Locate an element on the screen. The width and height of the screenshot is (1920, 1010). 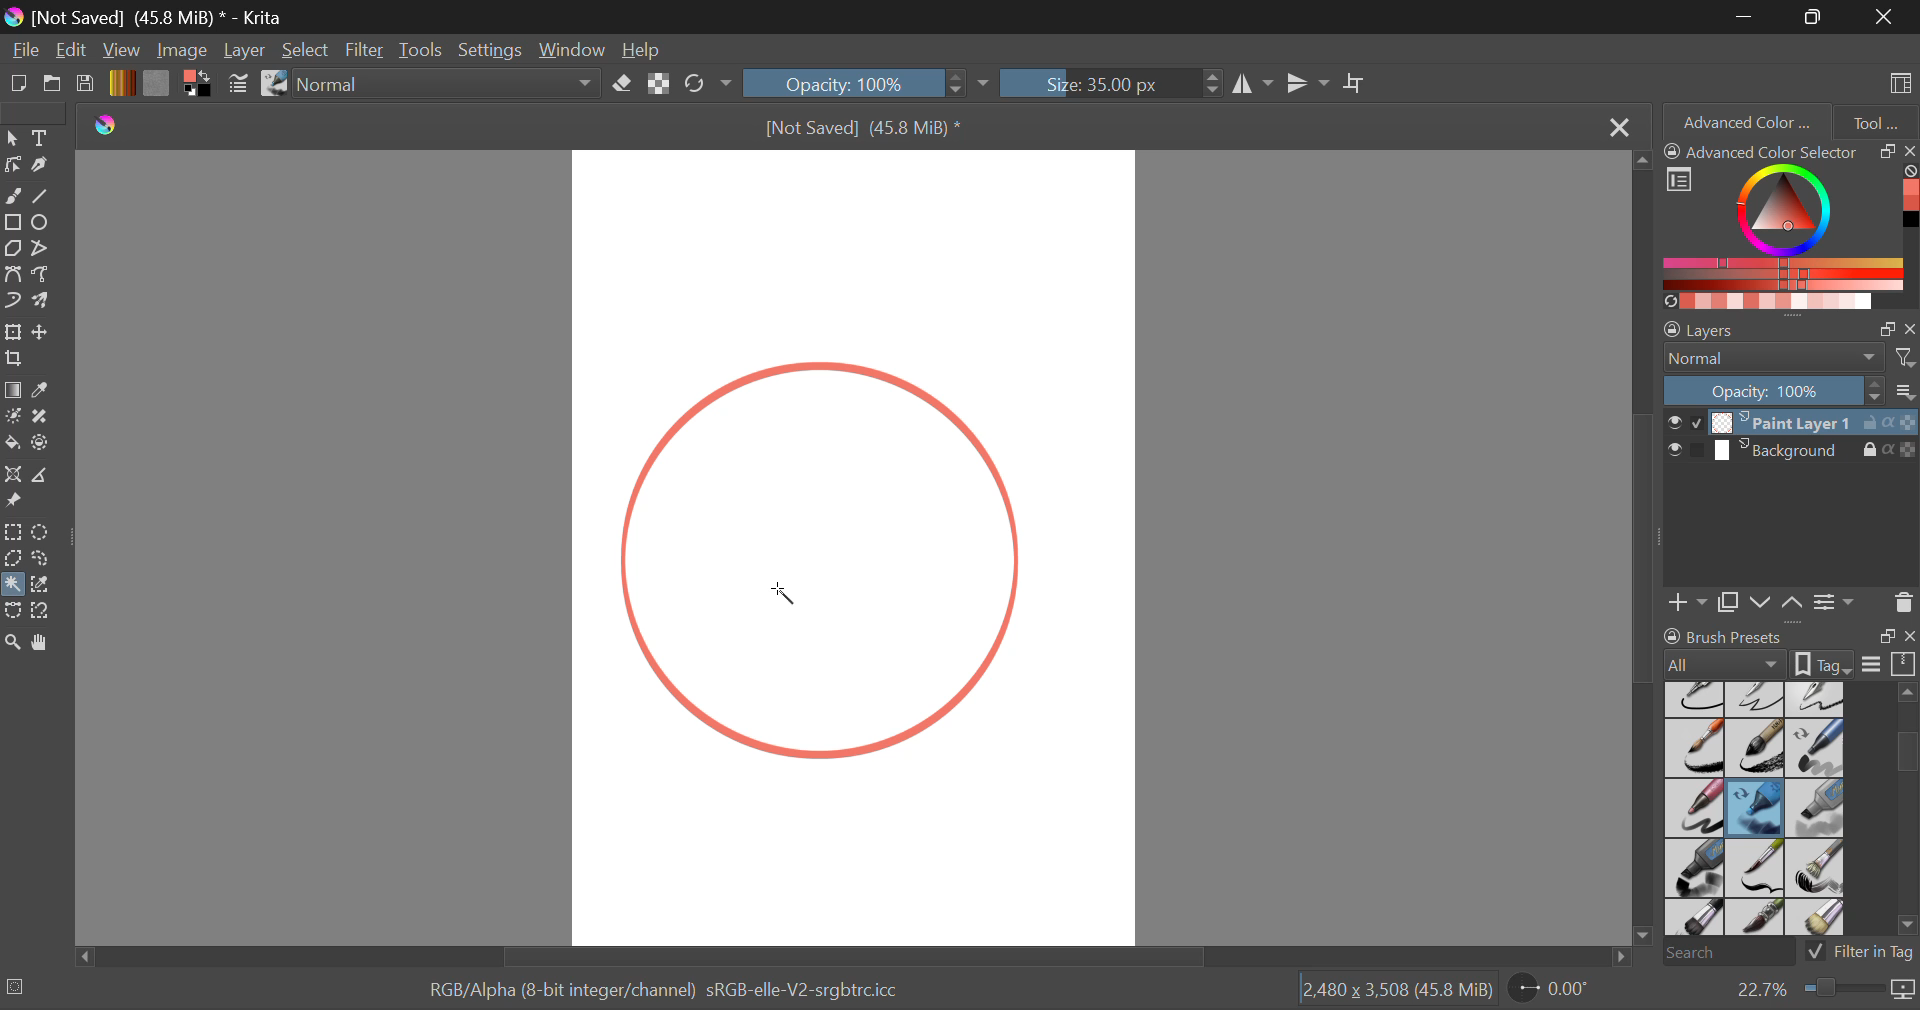
Advanced Color Selector is located at coordinates (1790, 225).